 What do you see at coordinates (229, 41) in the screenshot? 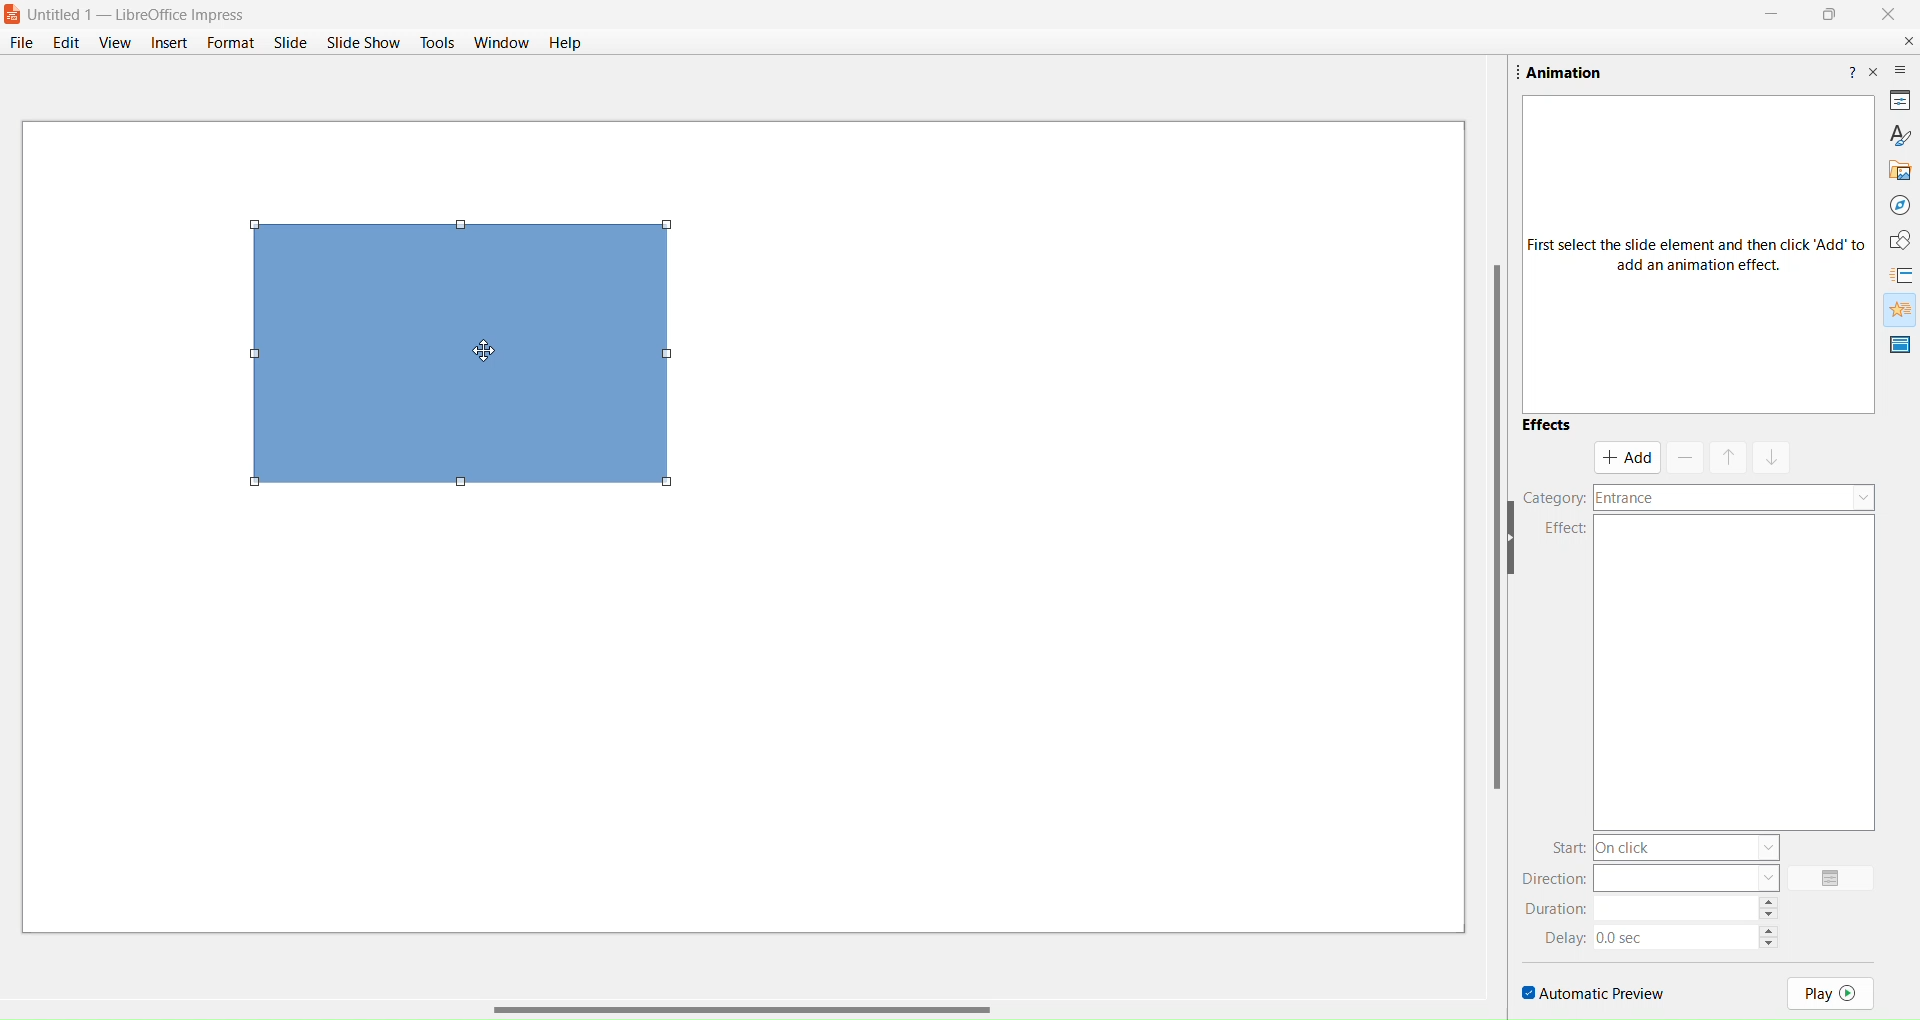
I see `format` at bounding box center [229, 41].